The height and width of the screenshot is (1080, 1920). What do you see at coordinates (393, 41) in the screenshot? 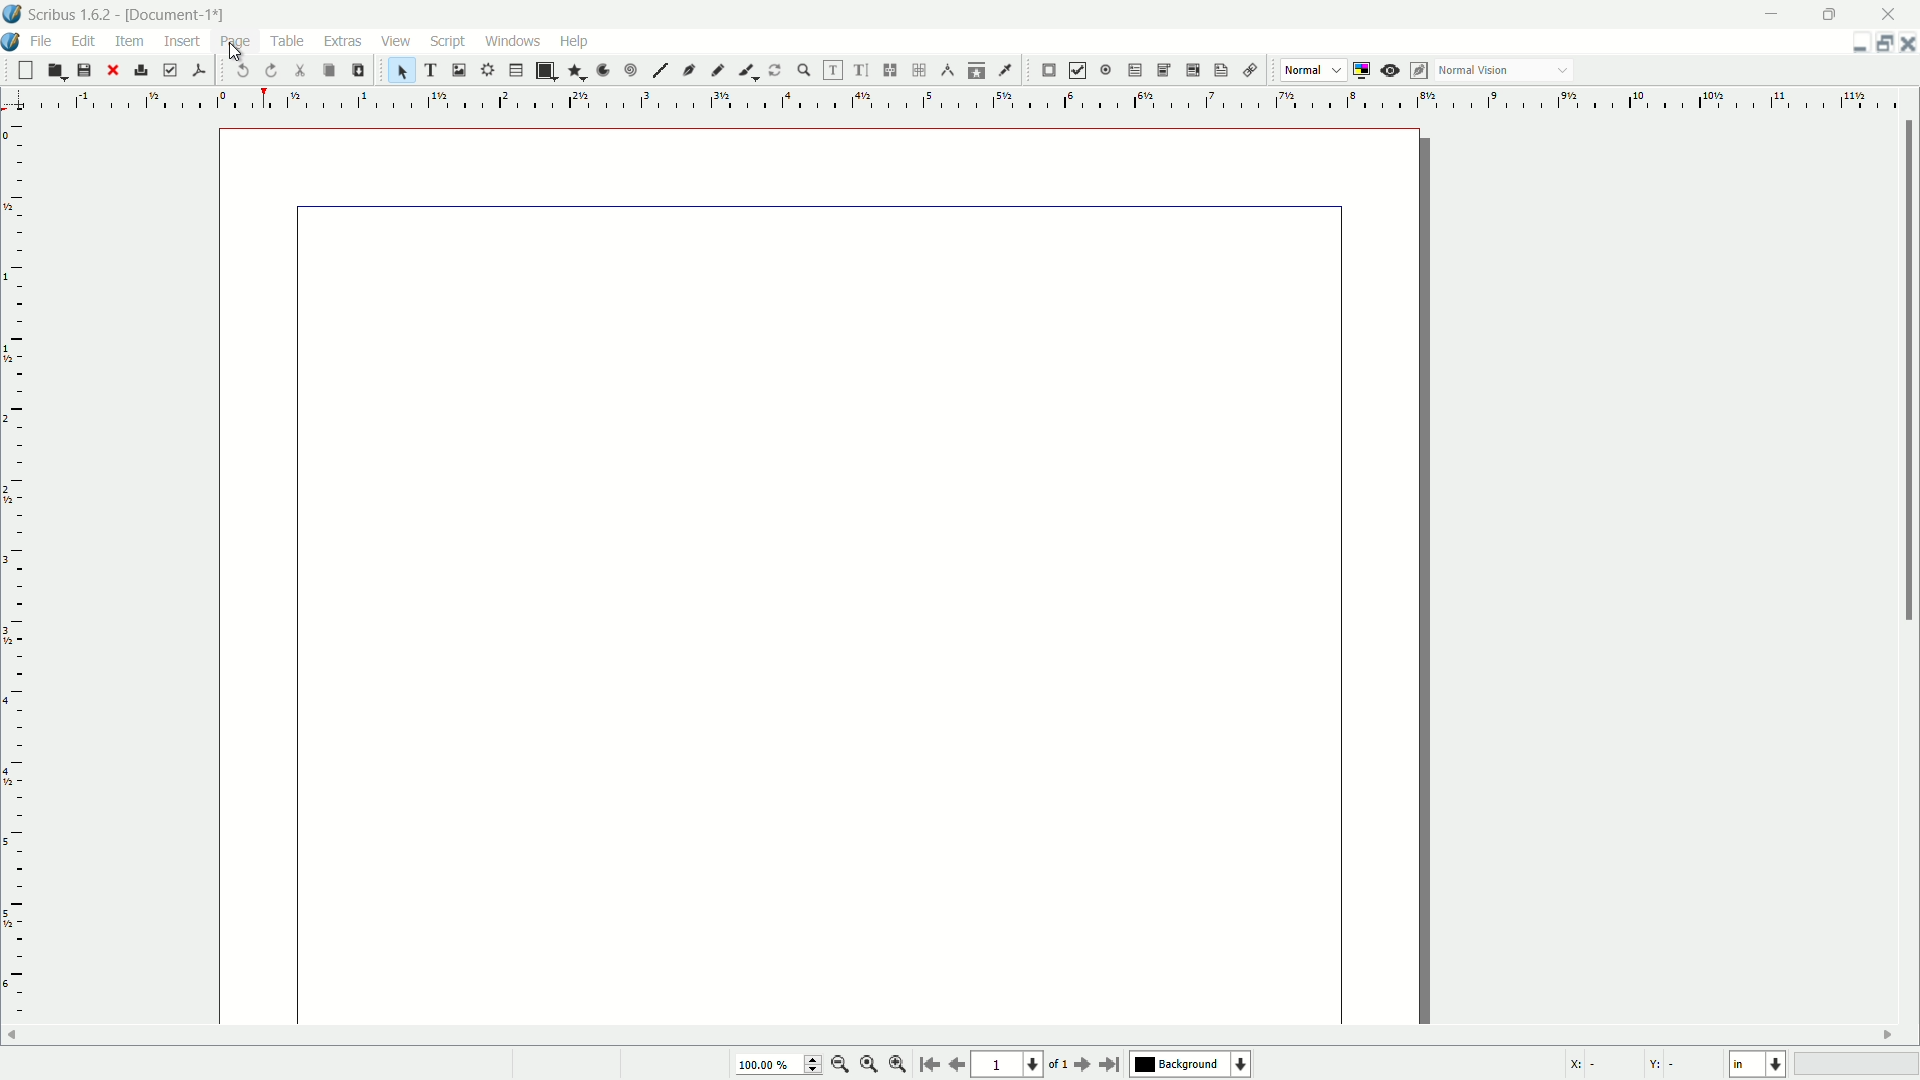
I see `view menu` at bounding box center [393, 41].